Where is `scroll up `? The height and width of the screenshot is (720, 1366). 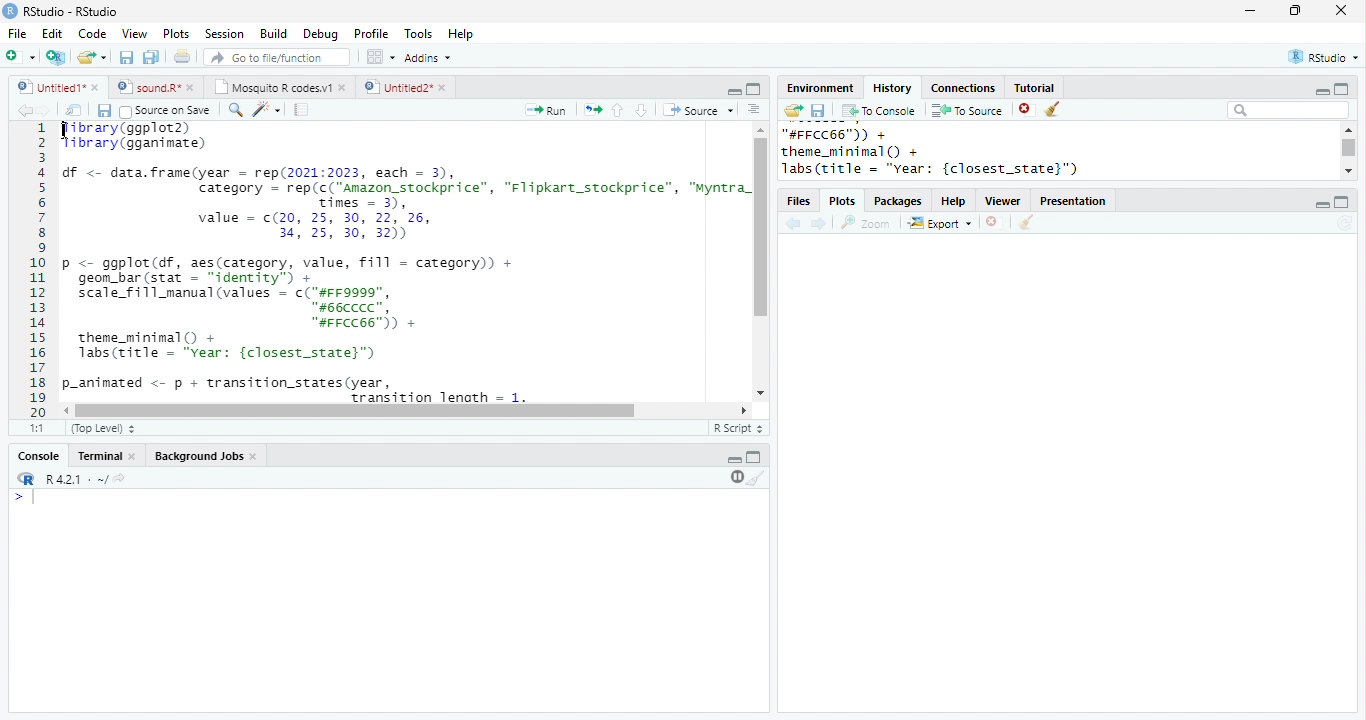
scroll up  is located at coordinates (761, 129).